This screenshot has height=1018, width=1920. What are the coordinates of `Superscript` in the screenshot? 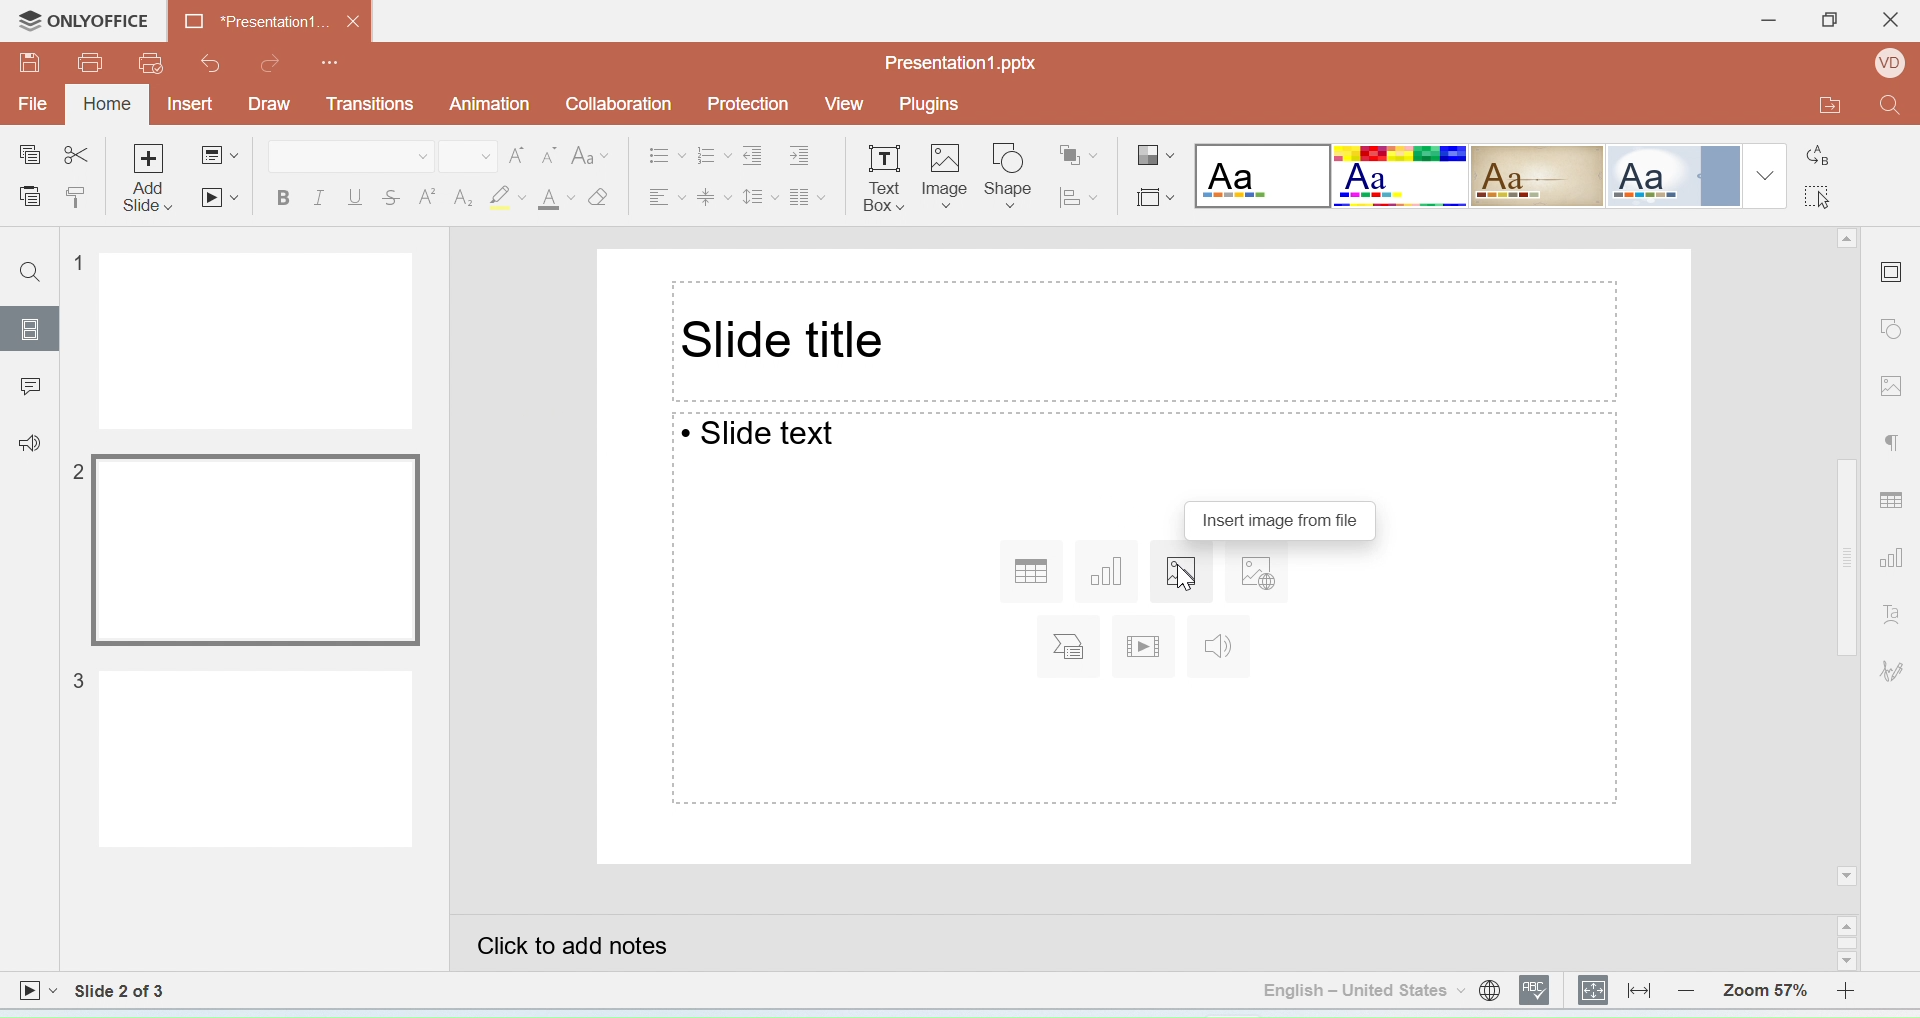 It's located at (428, 195).